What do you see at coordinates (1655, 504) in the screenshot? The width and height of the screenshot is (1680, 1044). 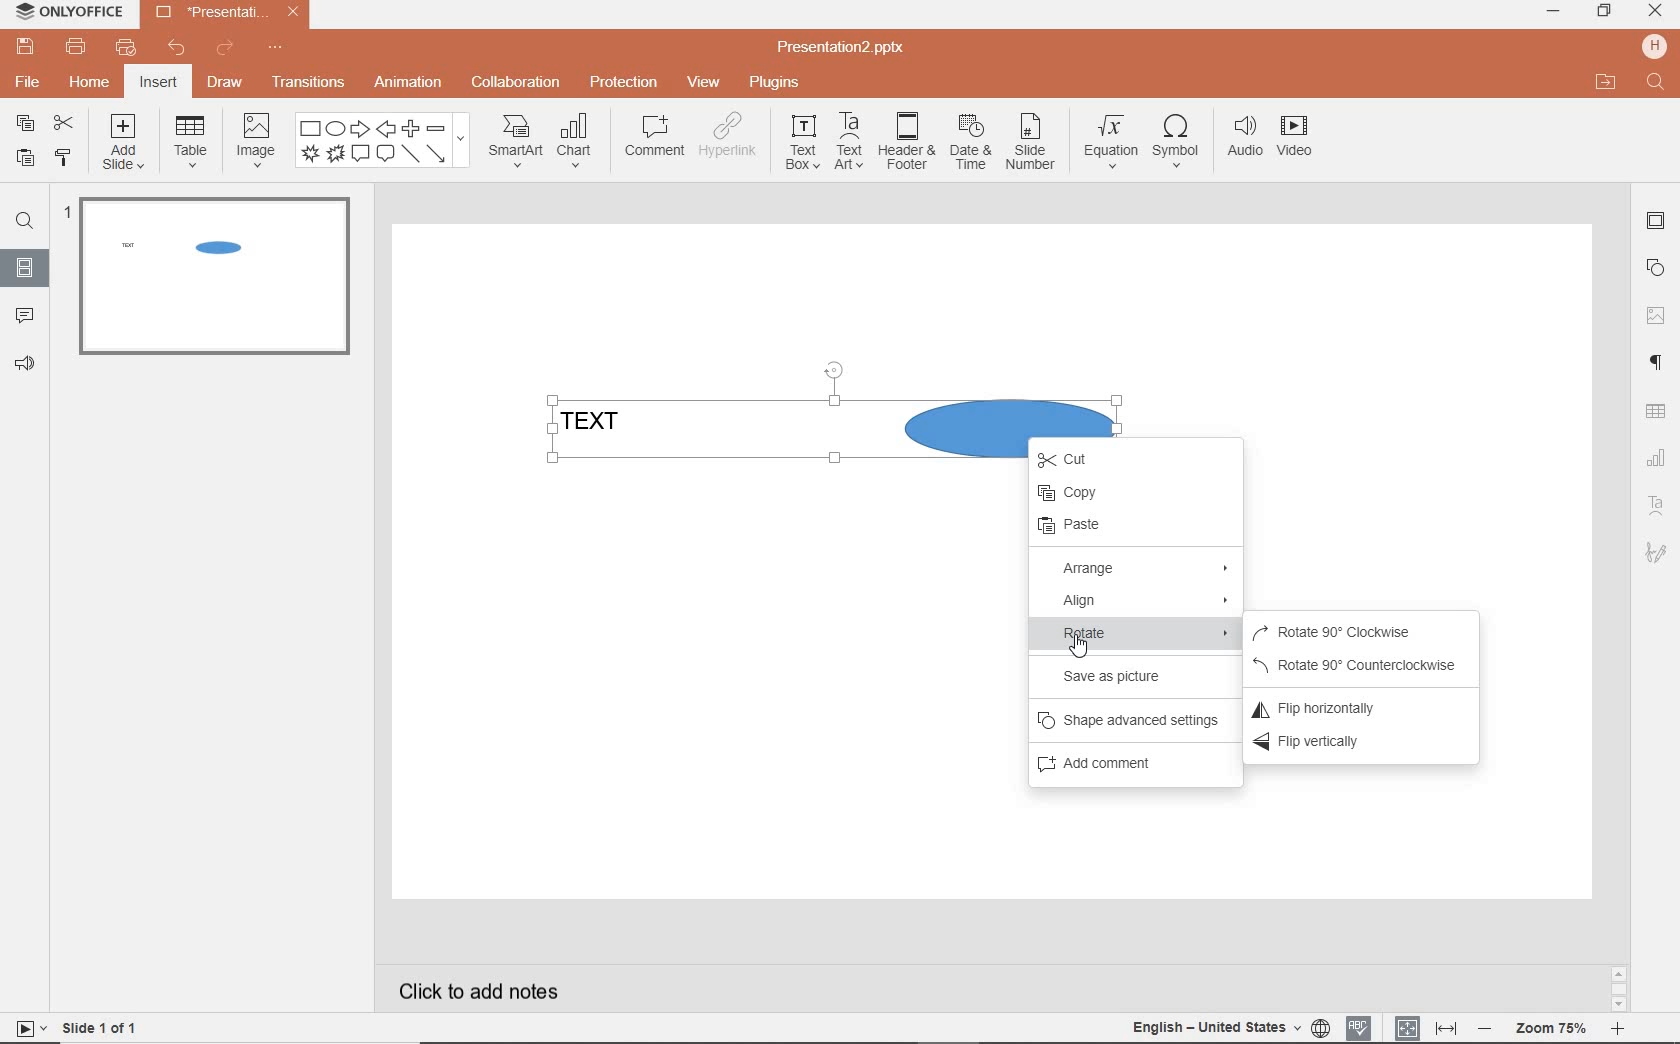 I see `Text Art` at bounding box center [1655, 504].